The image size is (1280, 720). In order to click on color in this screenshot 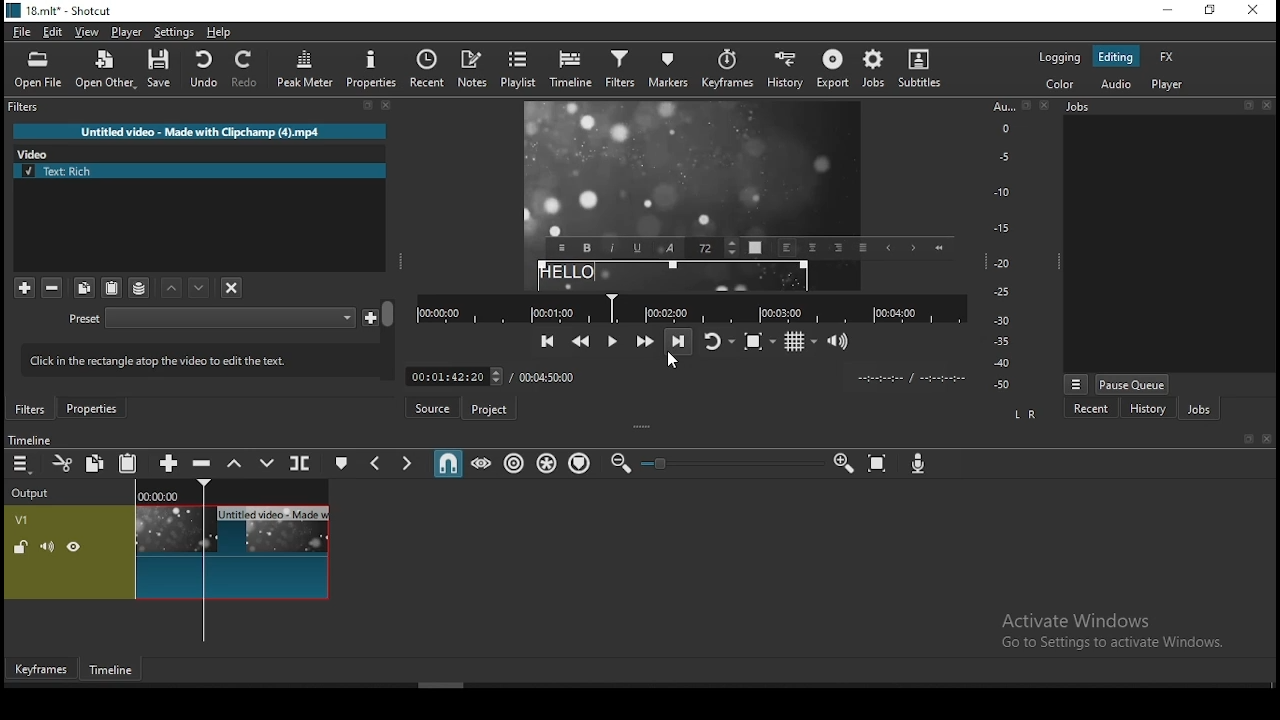, I will do `click(1059, 86)`.